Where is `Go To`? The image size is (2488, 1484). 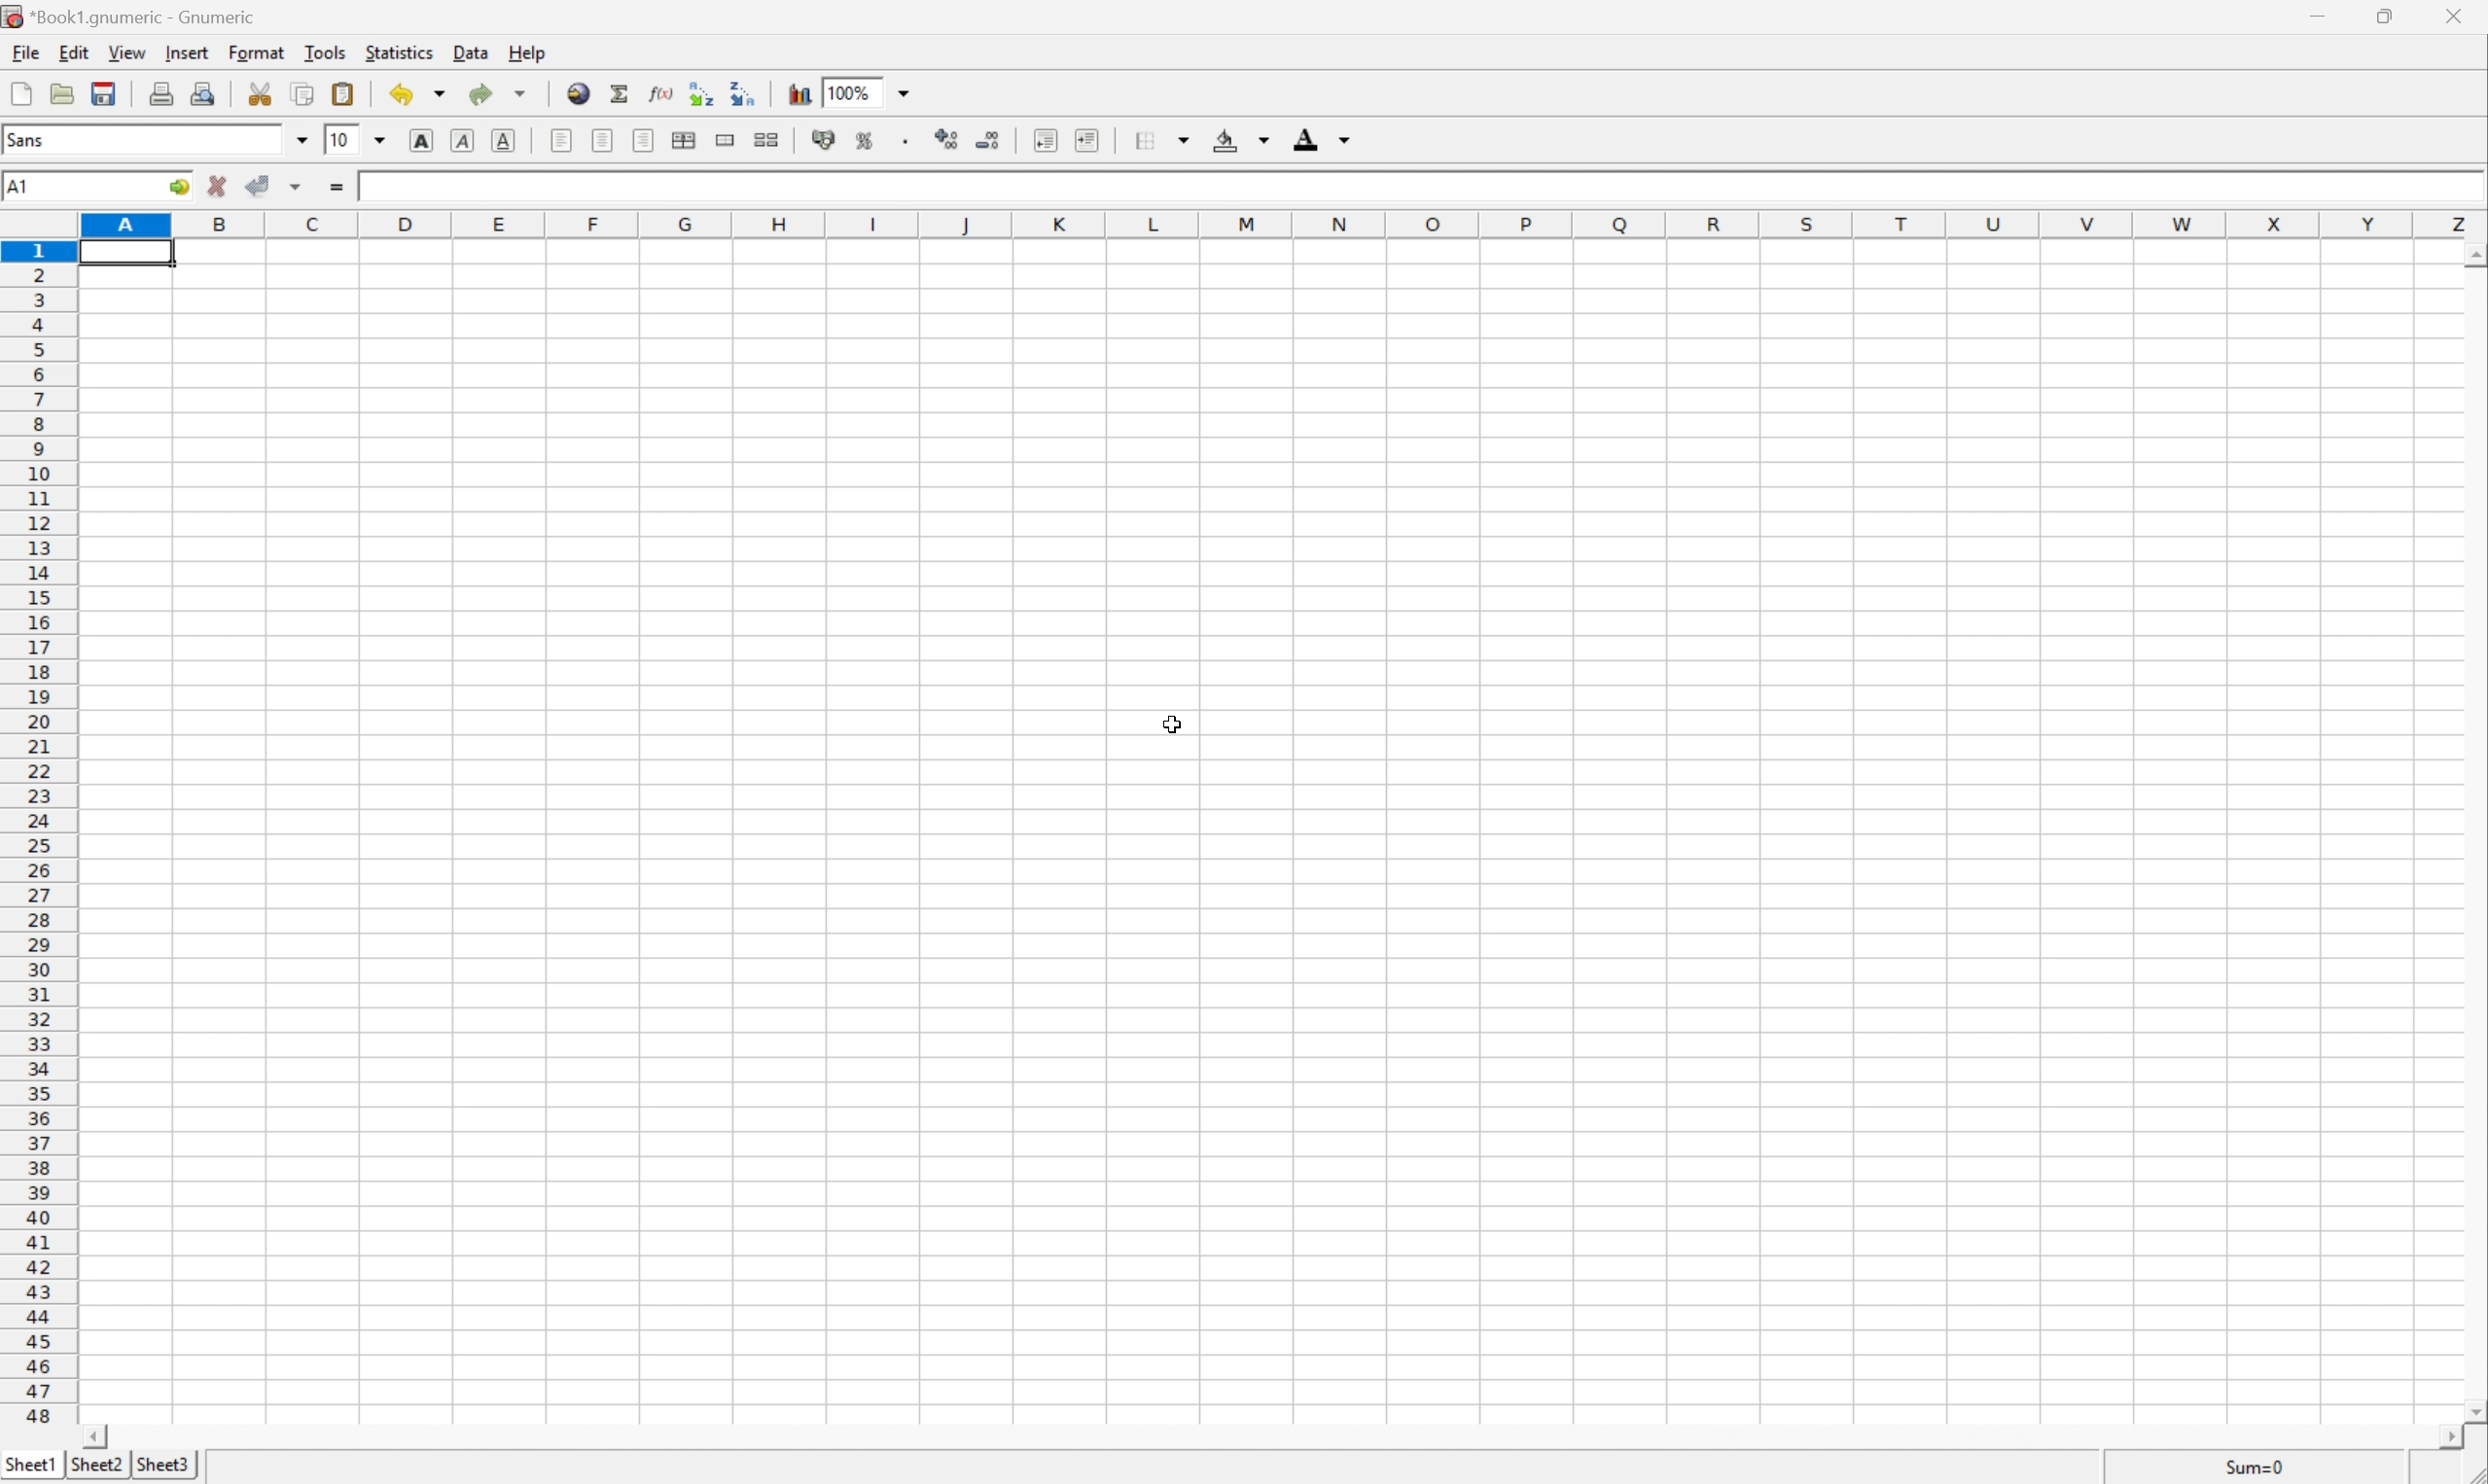
Go To is located at coordinates (179, 187).